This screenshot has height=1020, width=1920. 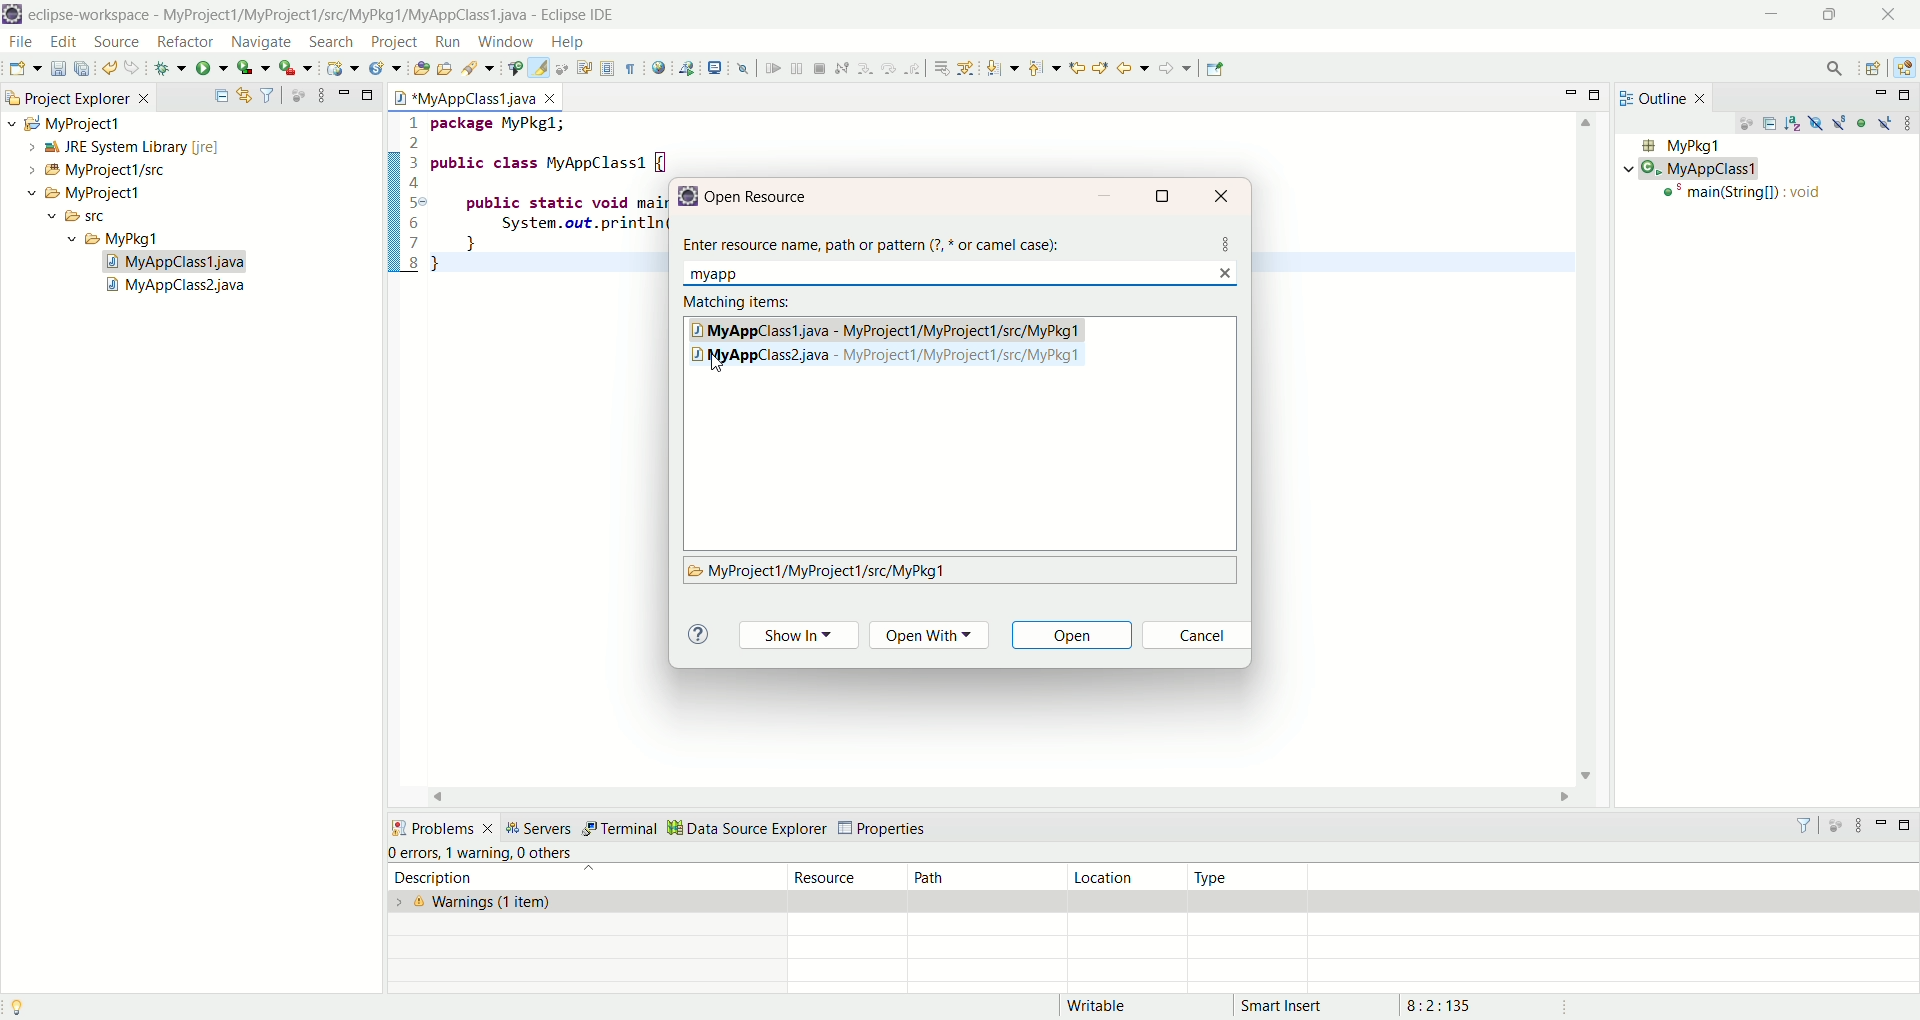 I want to click on myapp, so click(x=723, y=273).